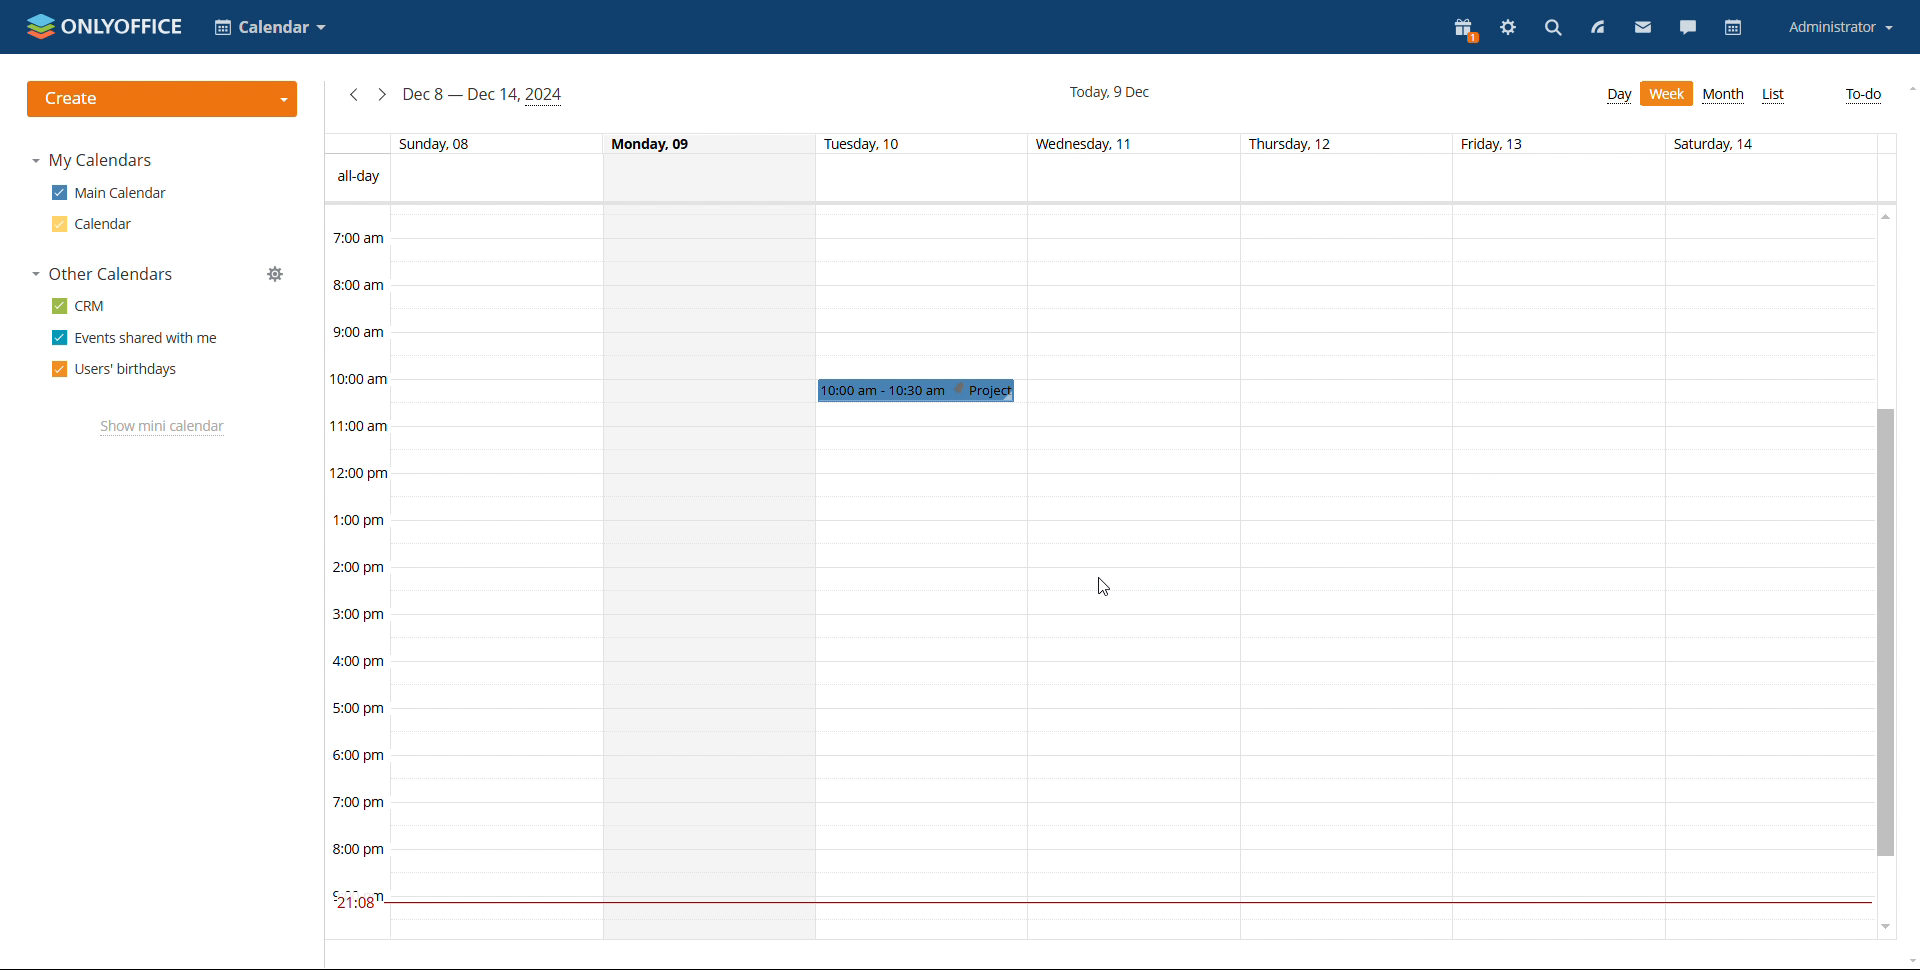  I want to click on scrollbar, so click(1883, 633).